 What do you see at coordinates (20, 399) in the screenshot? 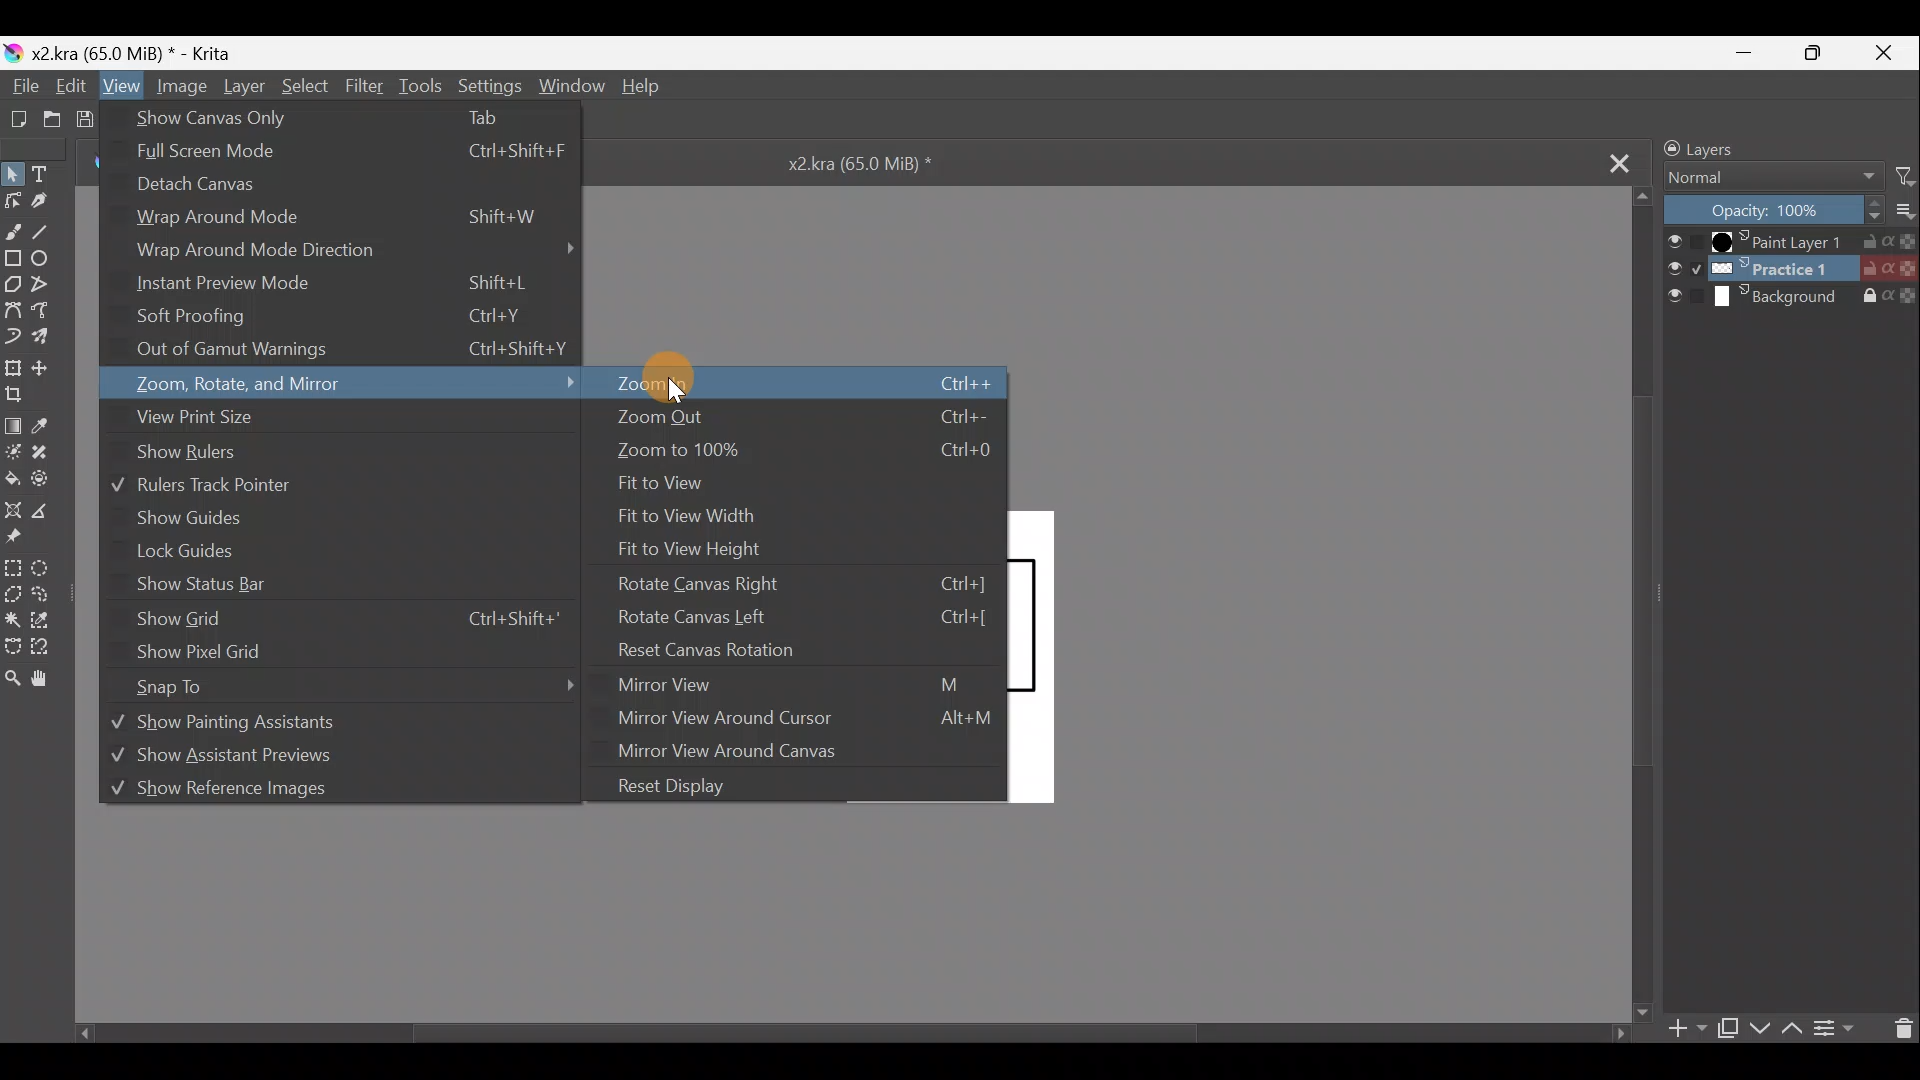
I see `Crop image to an area` at bounding box center [20, 399].